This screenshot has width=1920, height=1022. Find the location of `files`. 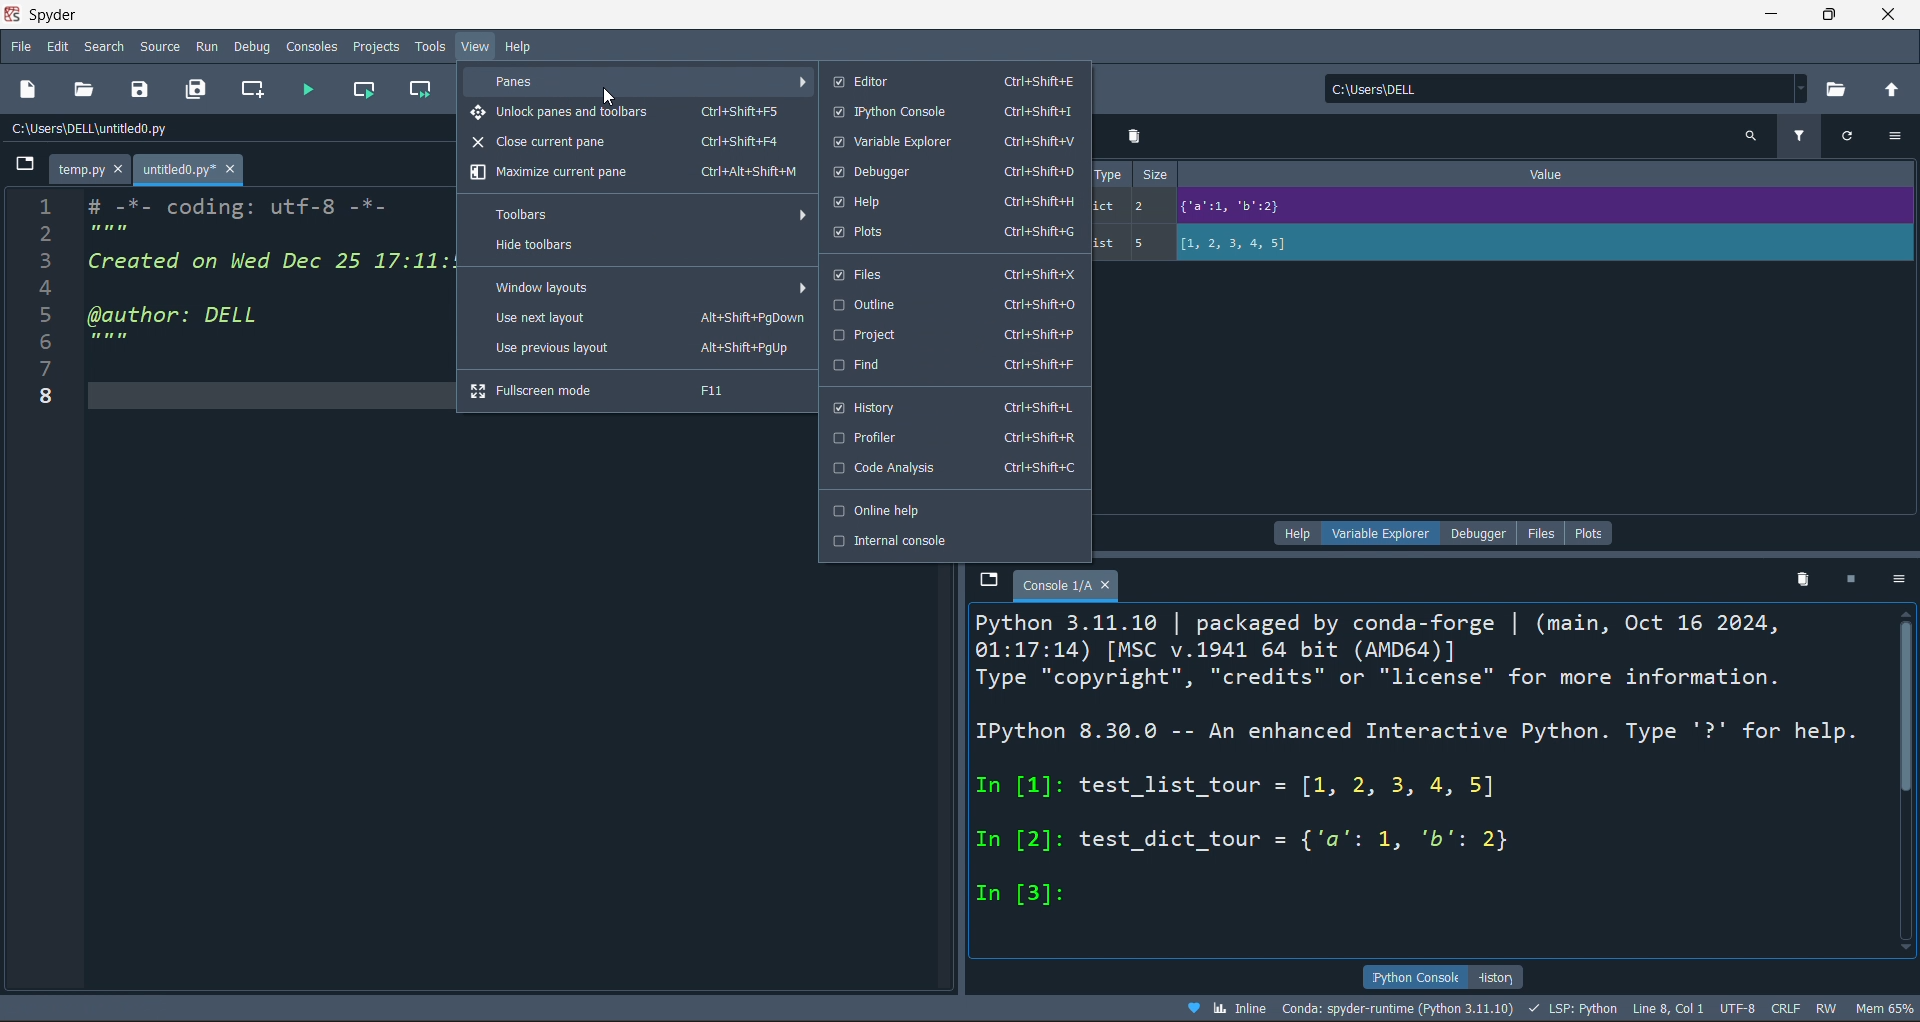

files is located at coordinates (954, 273).